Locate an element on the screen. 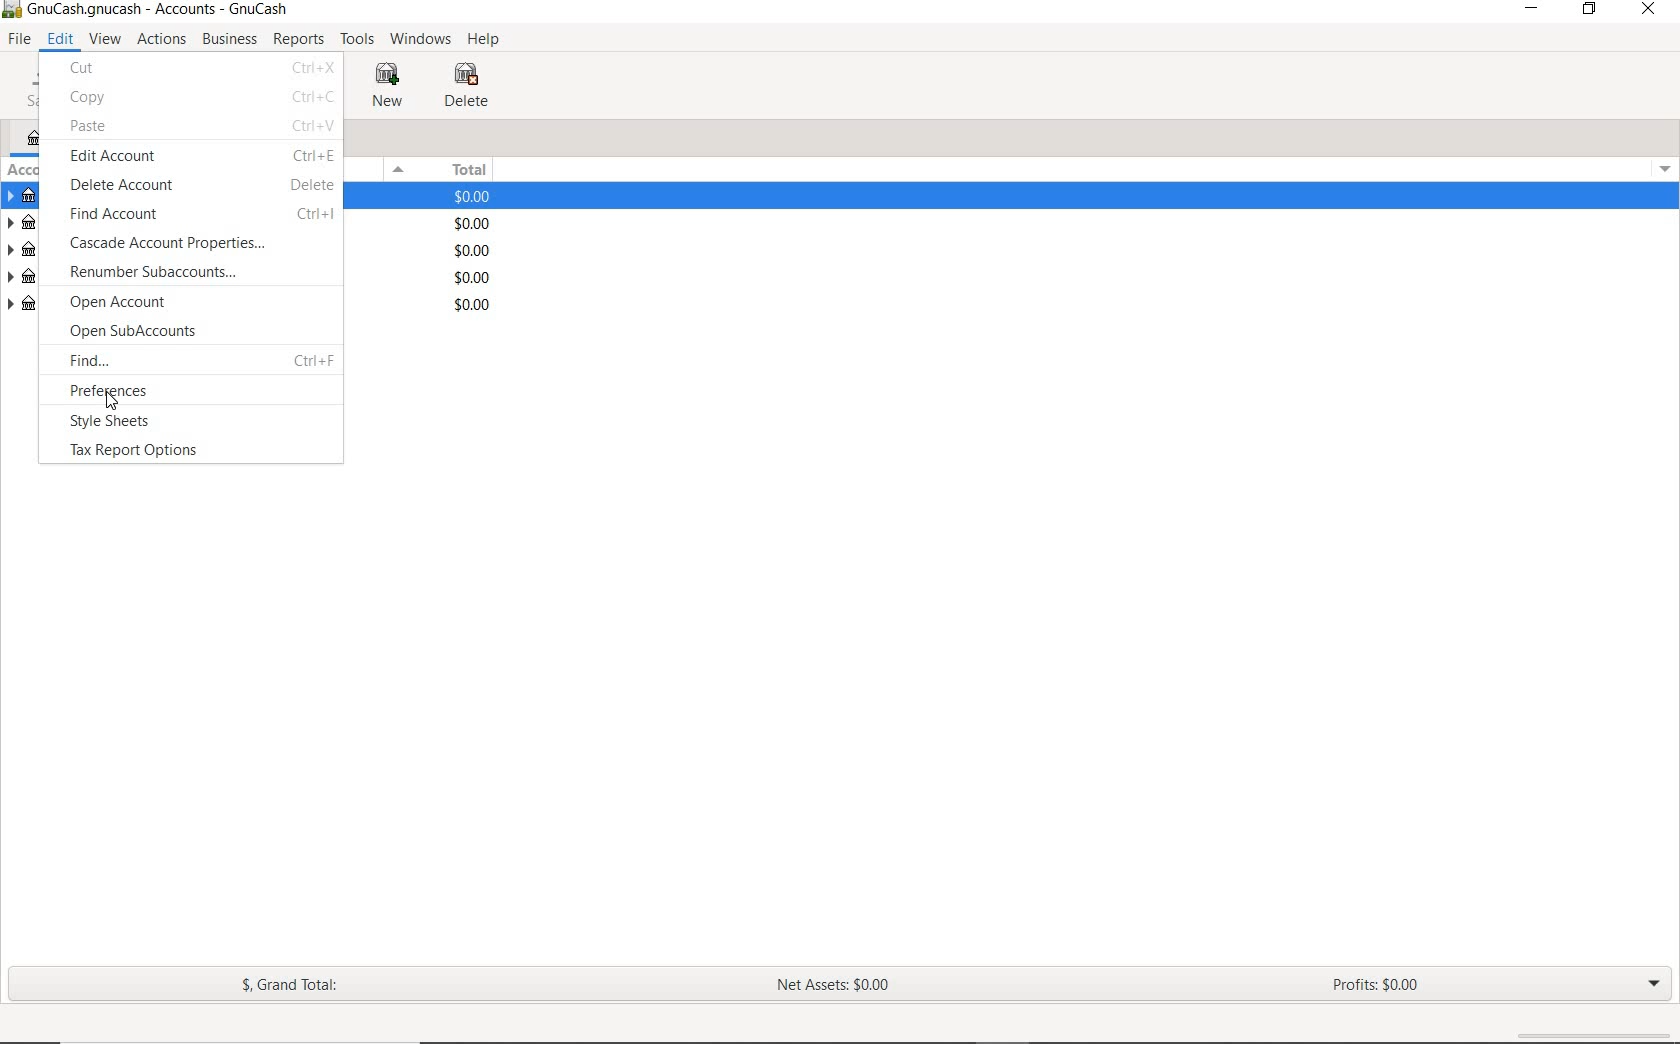 The image size is (1680, 1044). PROFITS is located at coordinates (1377, 987).